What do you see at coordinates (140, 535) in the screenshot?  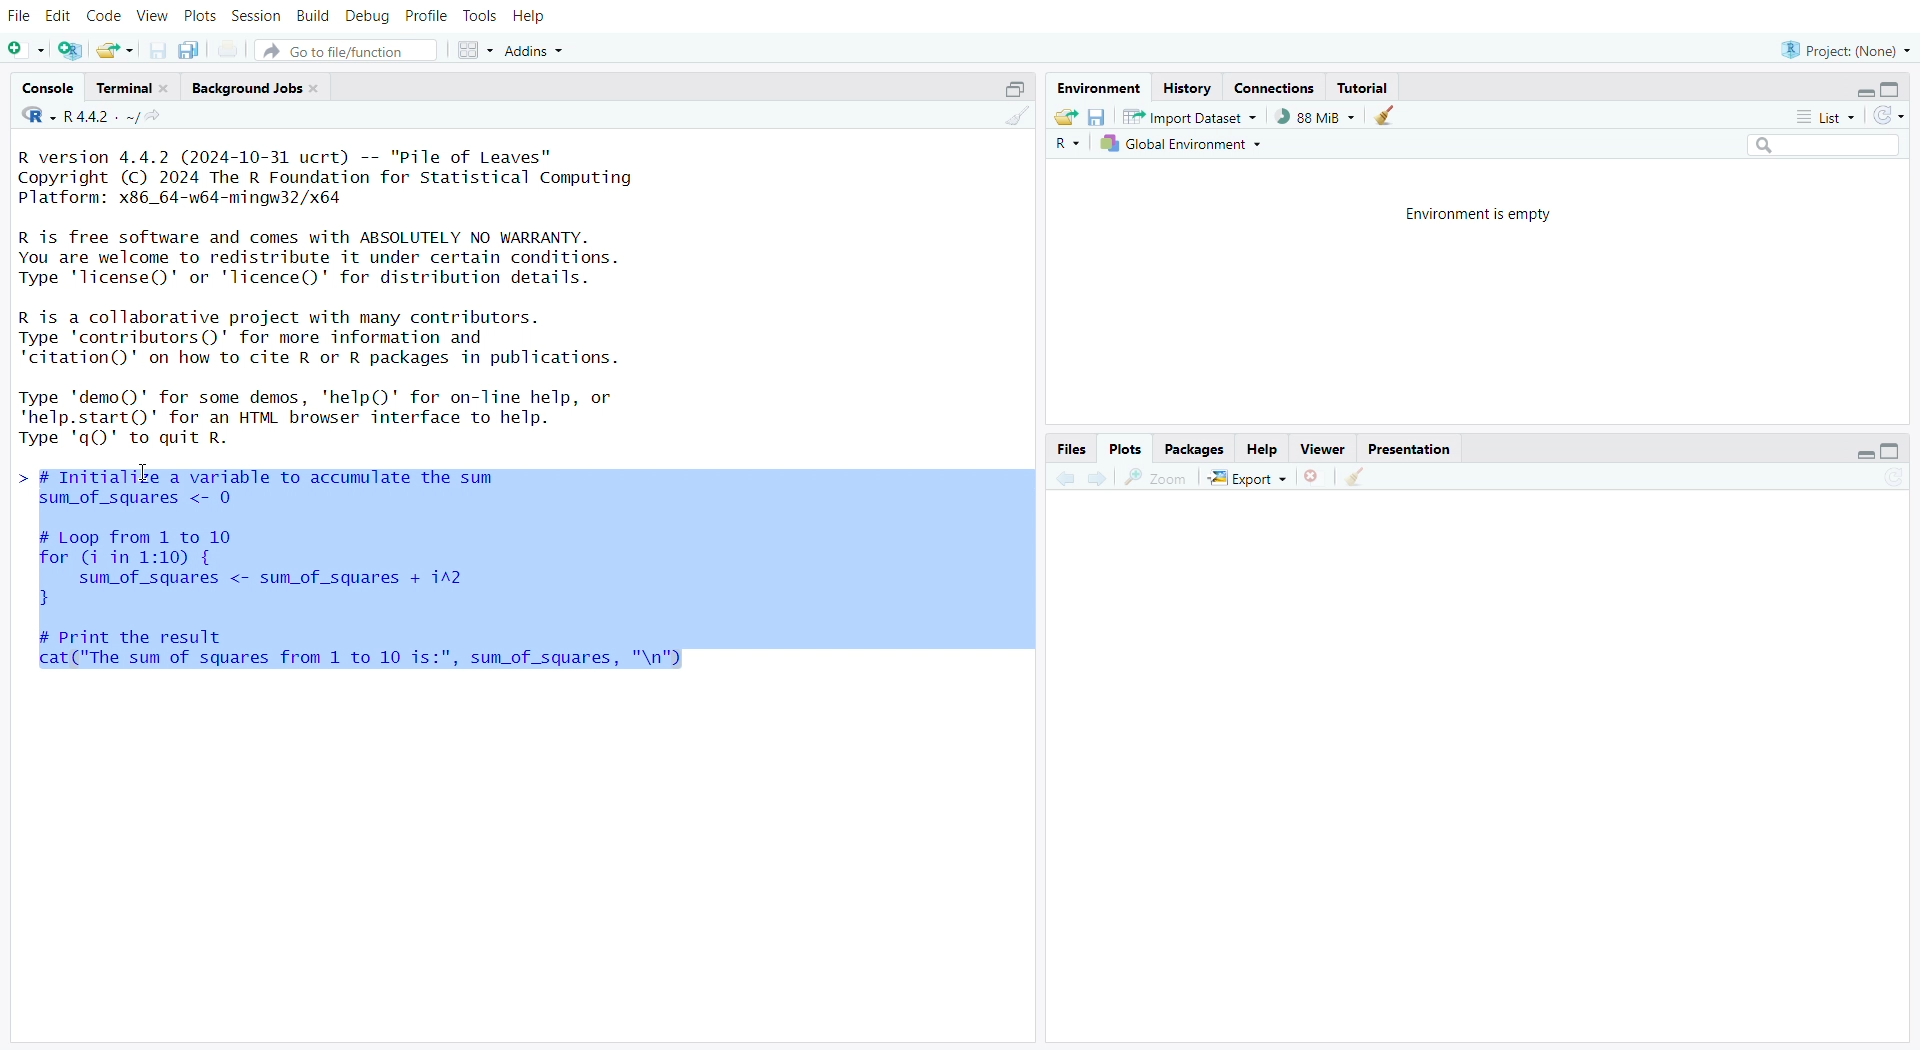 I see `# Loop from 1 to 10` at bounding box center [140, 535].